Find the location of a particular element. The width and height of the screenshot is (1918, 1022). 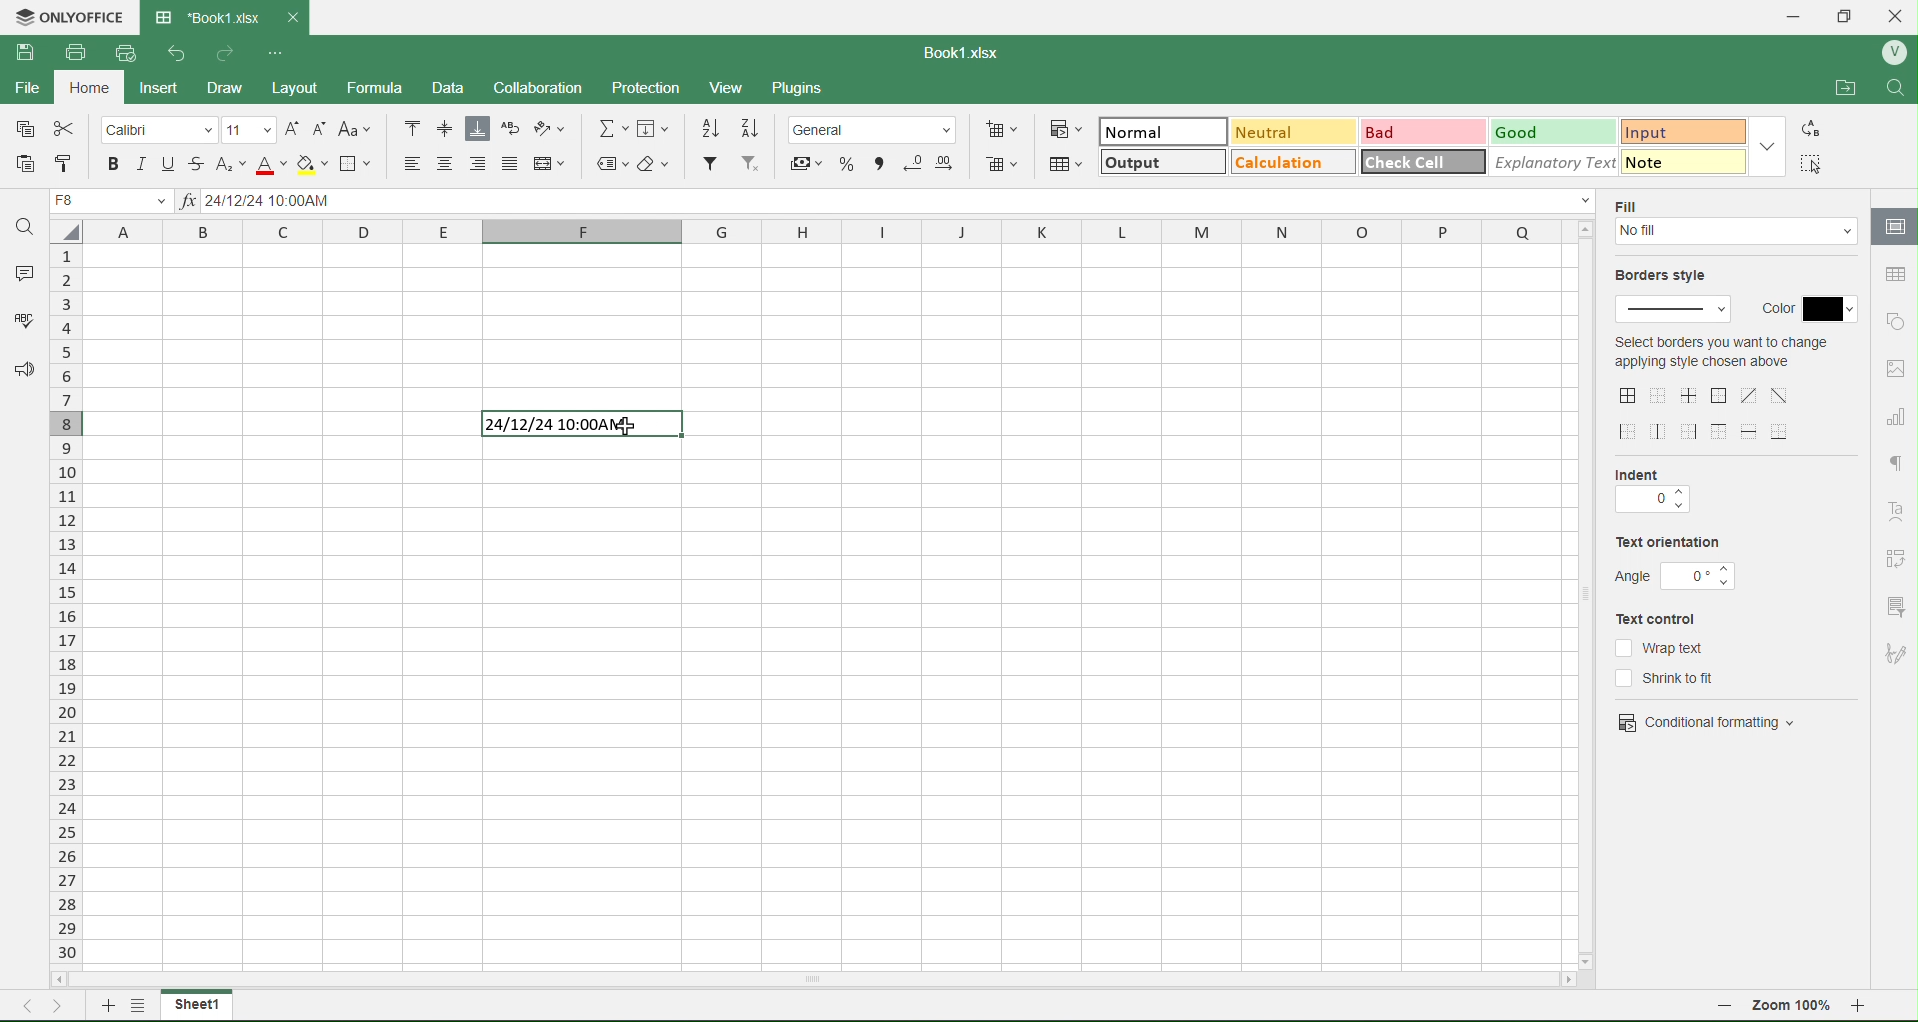

left border is located at coordinates (1630, 433).